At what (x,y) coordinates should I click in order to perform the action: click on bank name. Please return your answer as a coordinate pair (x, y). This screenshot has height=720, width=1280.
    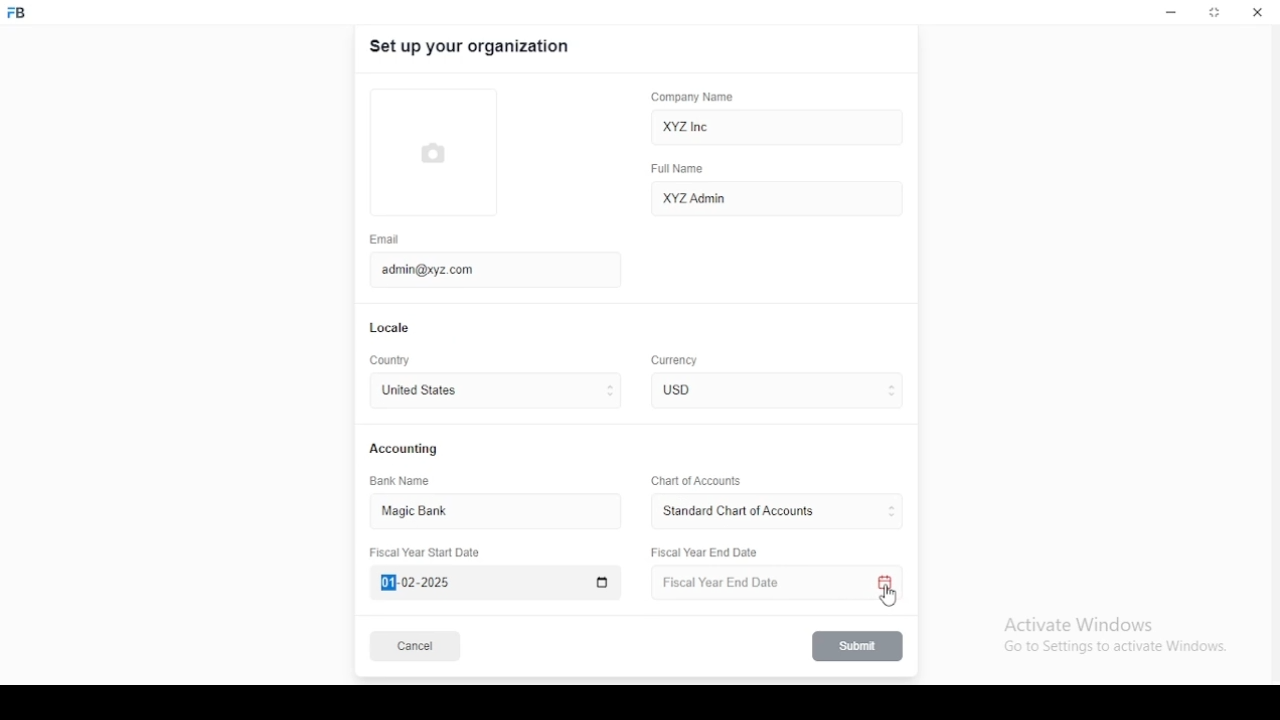
    Looking at the image, I should click on (401, 481).